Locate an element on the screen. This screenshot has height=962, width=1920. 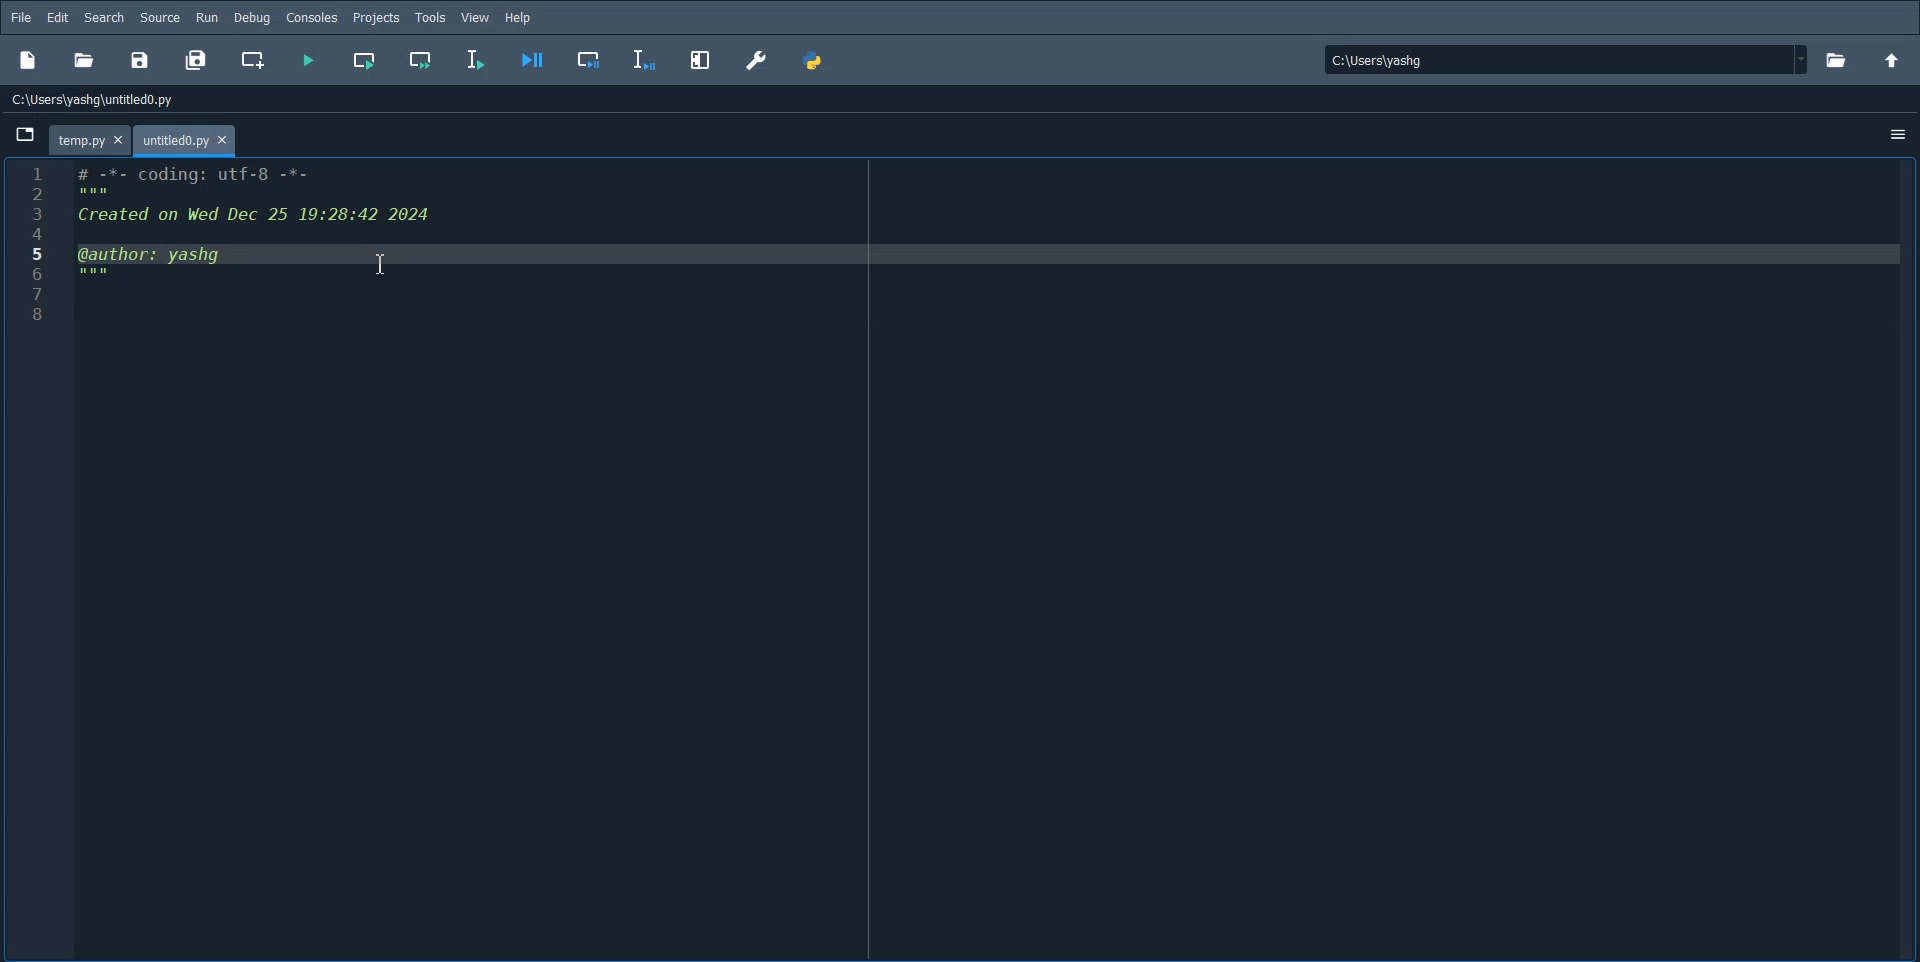
Open file is located at coordinates (1838, 58).